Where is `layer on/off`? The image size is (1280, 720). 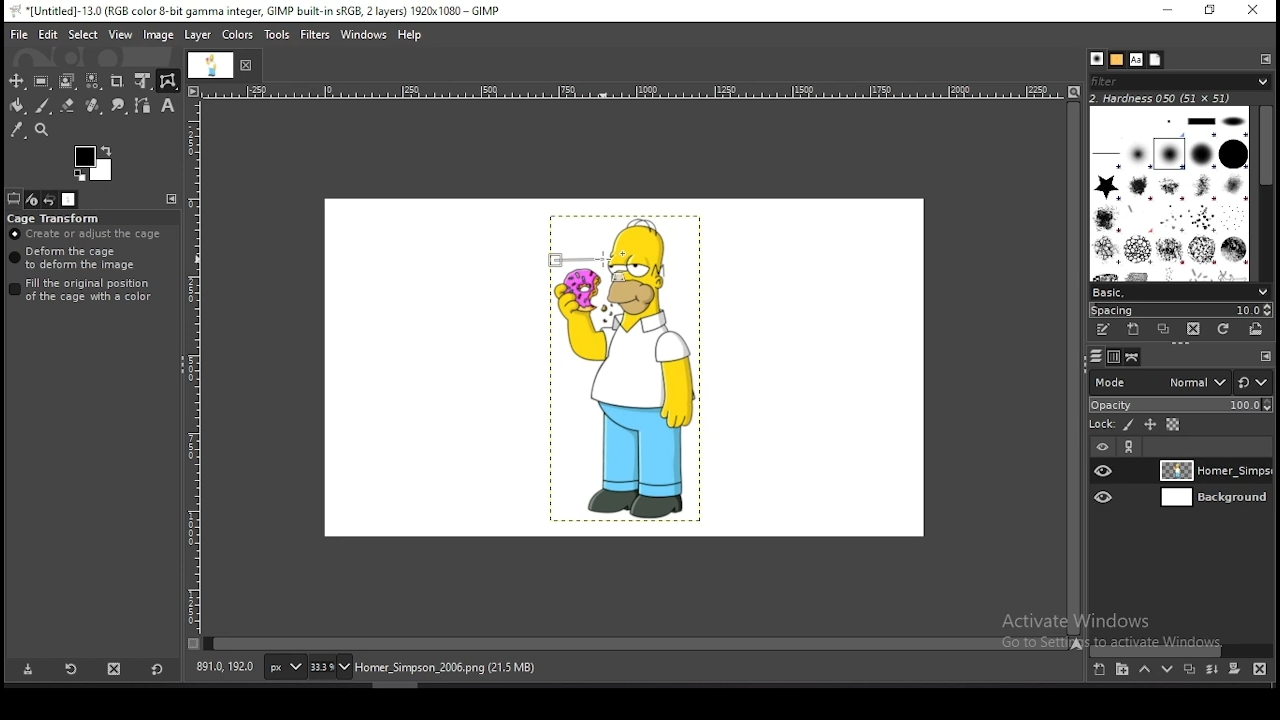 layer on/off is located at coordinates (1102, 446).